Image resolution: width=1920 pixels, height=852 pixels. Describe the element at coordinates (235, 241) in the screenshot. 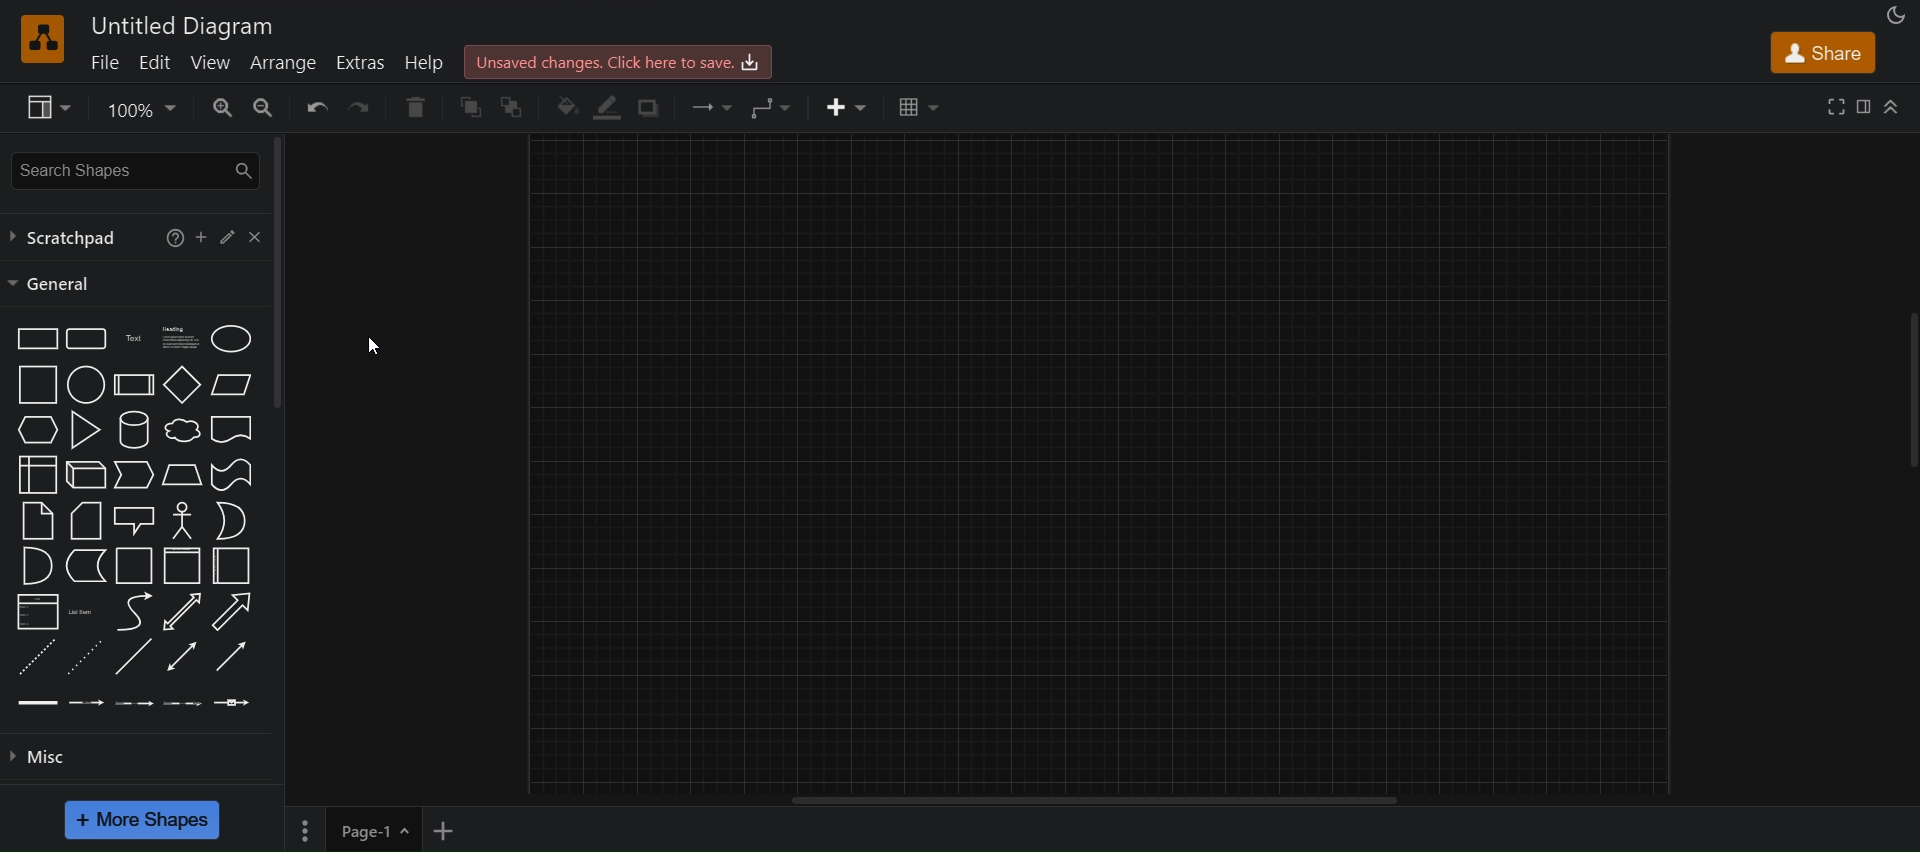

I see `edit` at that location.